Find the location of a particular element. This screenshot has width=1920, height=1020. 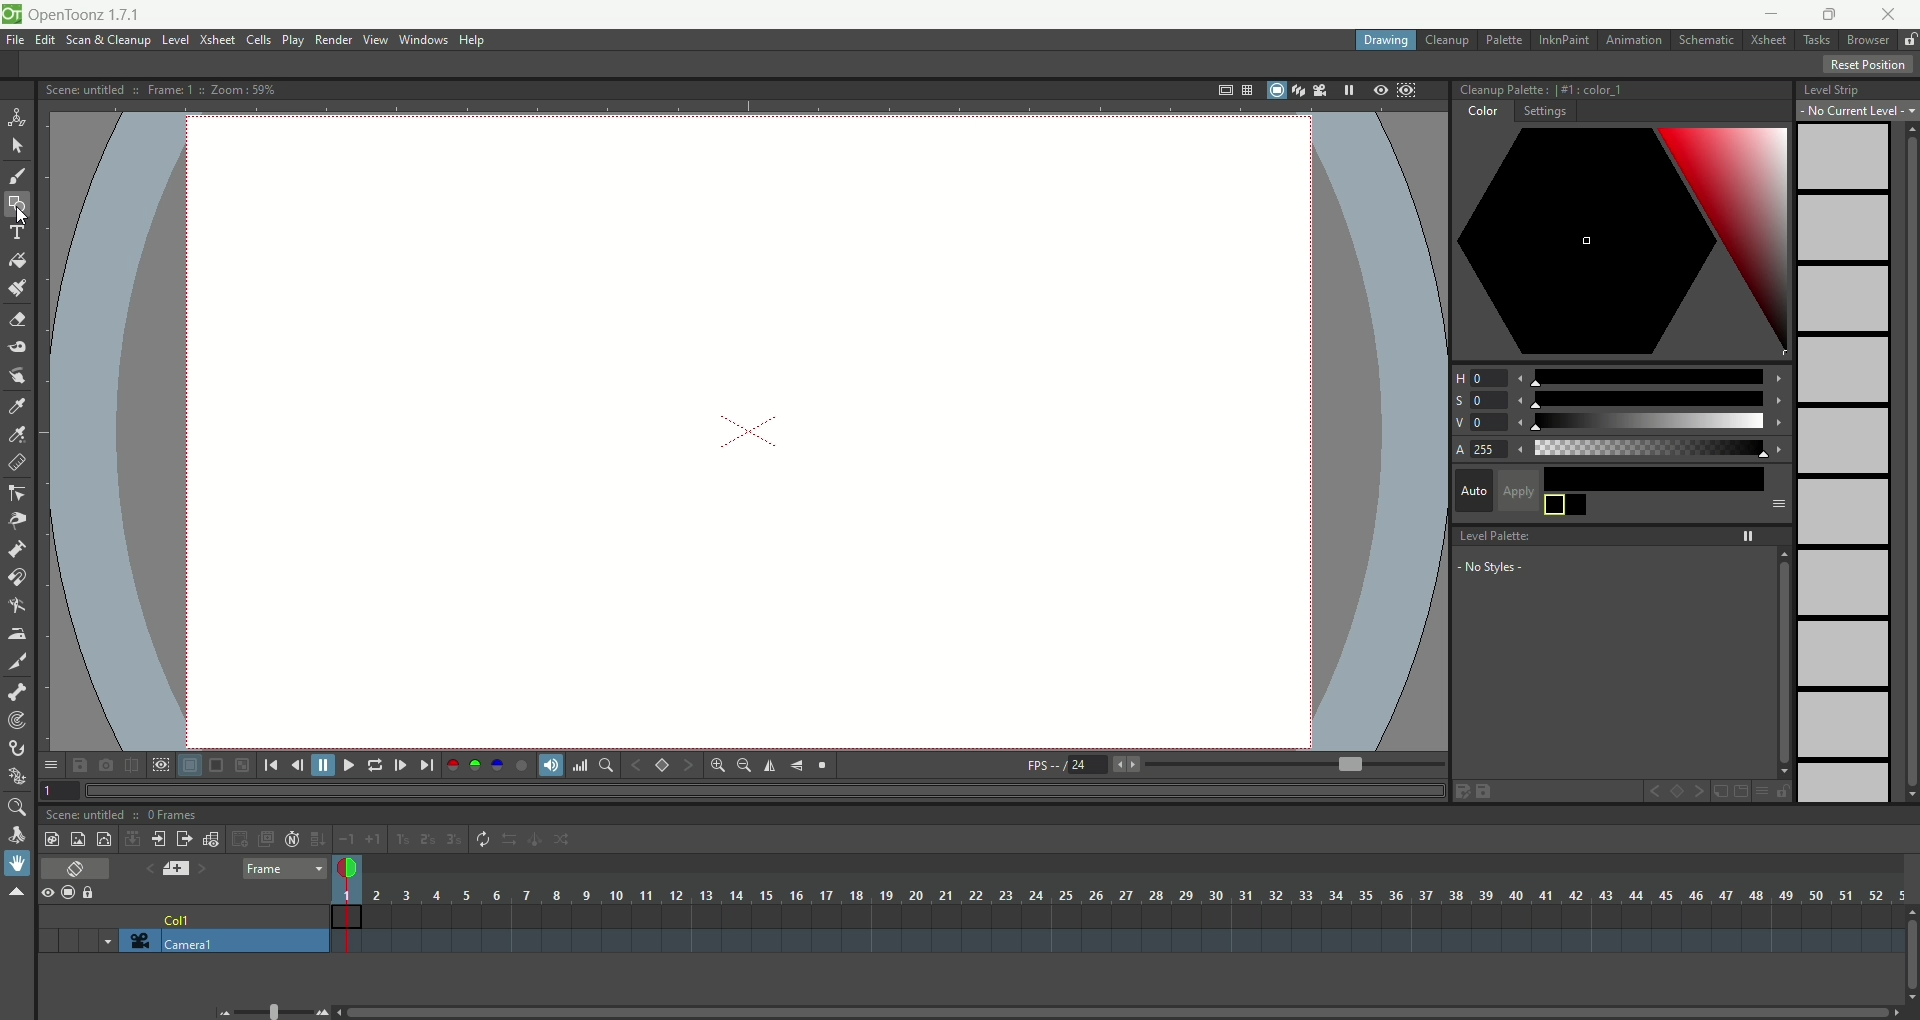

blue channel is located at coordinates (494, 764).